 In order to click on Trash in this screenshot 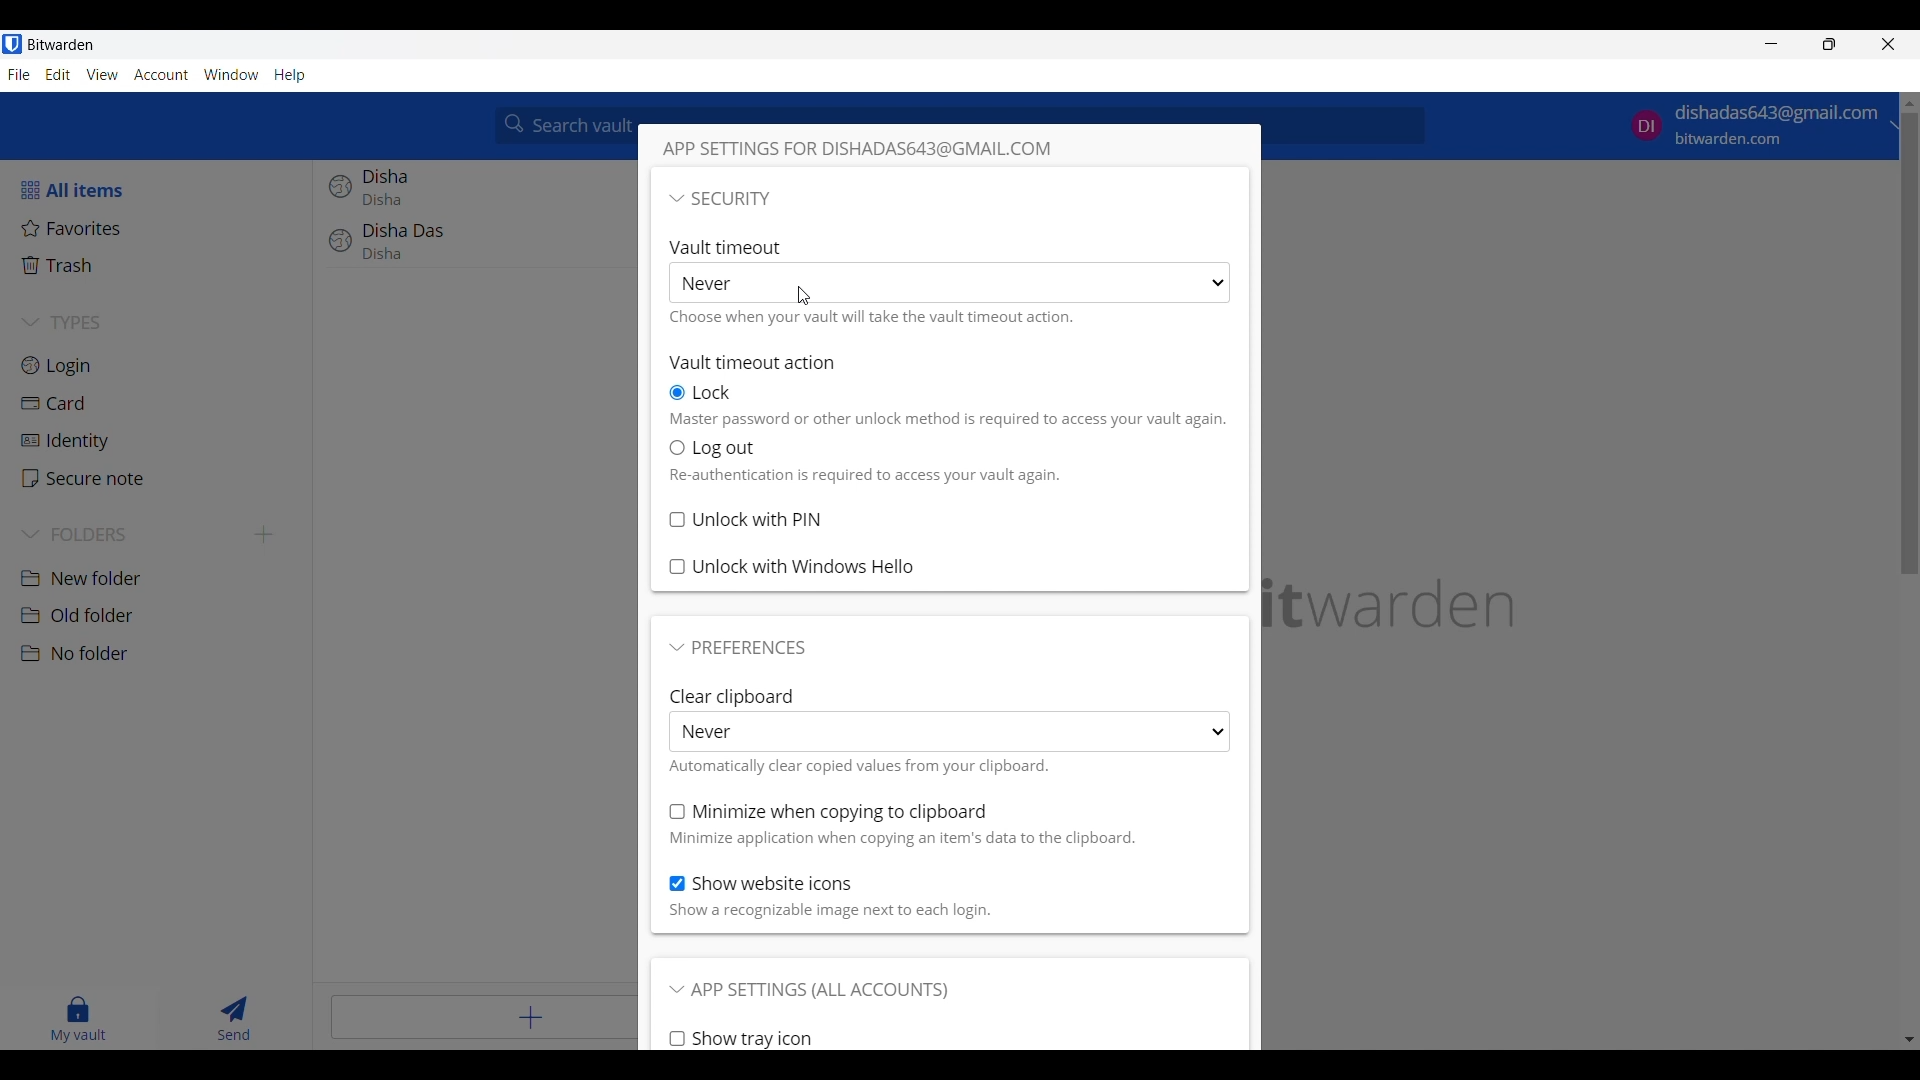, I will do `click(161, 265)`.